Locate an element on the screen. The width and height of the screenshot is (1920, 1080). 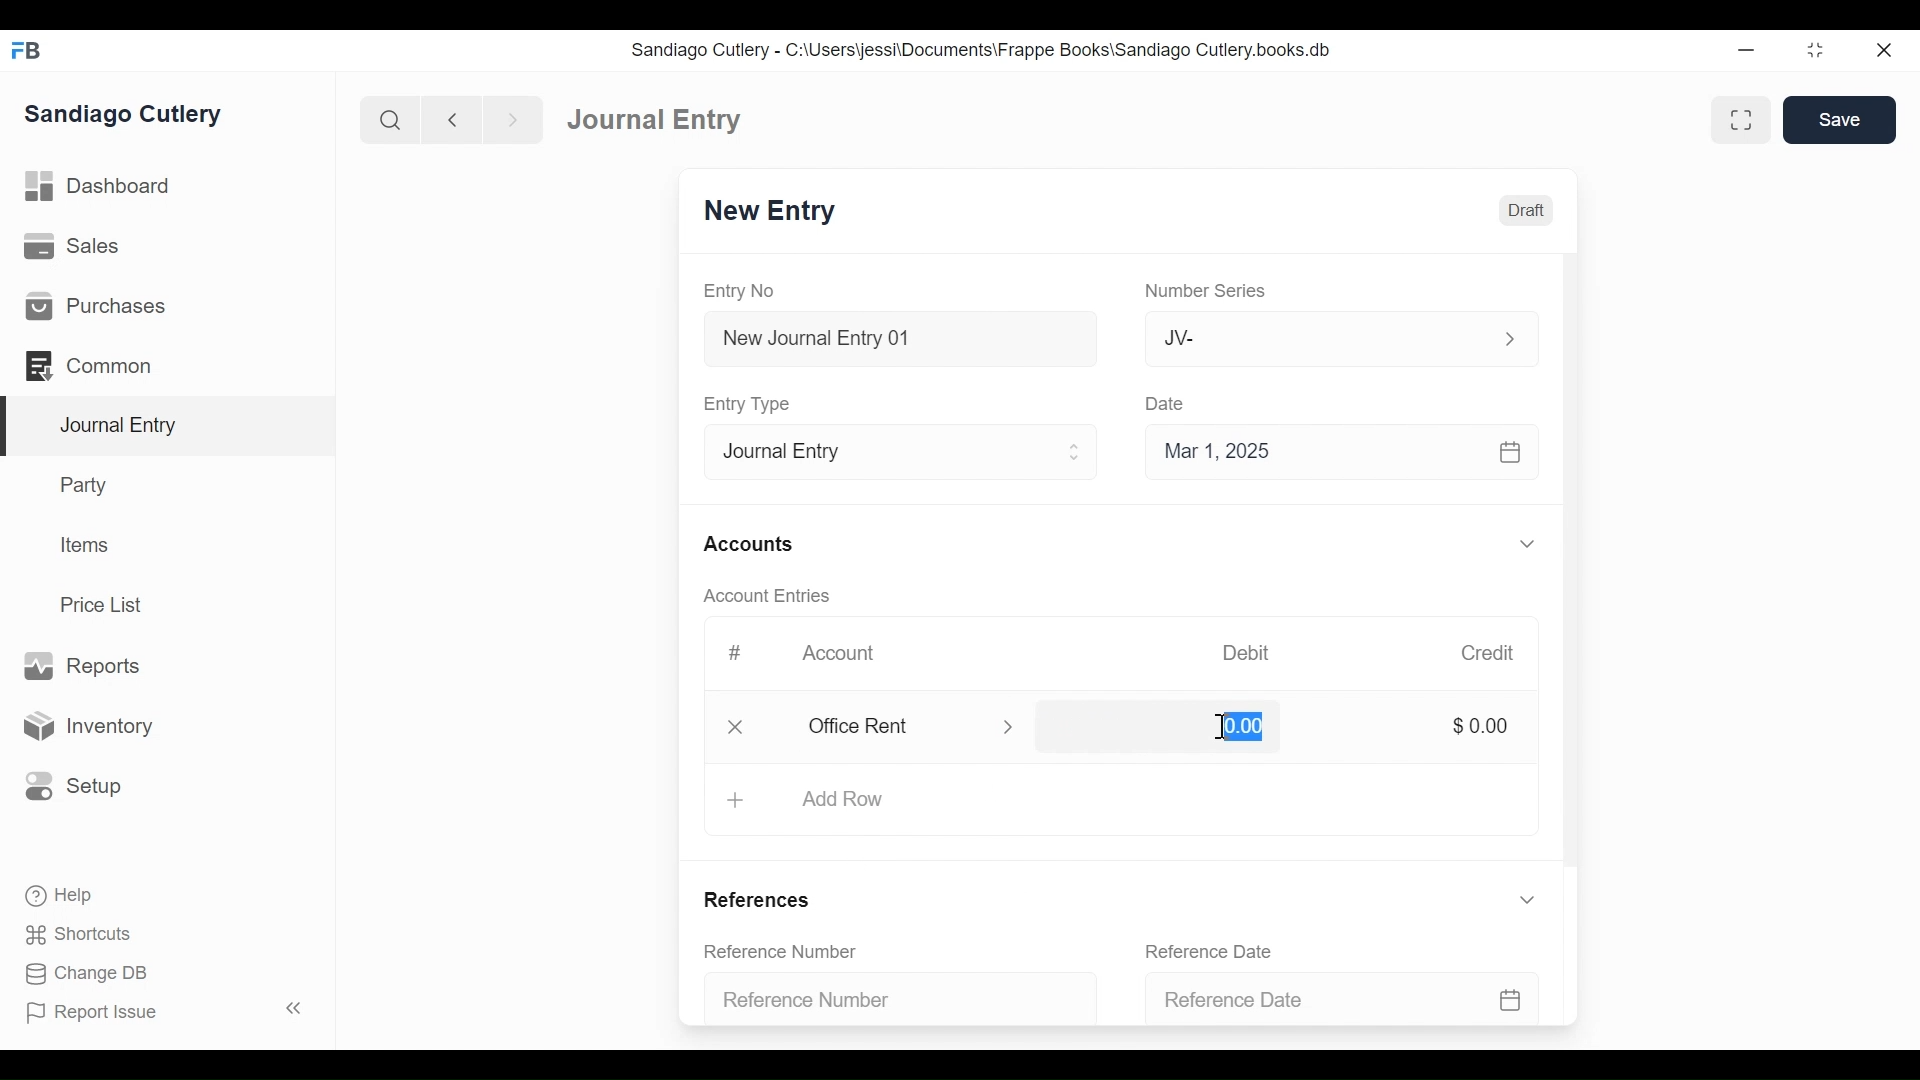
maximize is located at coordinates (1817, 49).